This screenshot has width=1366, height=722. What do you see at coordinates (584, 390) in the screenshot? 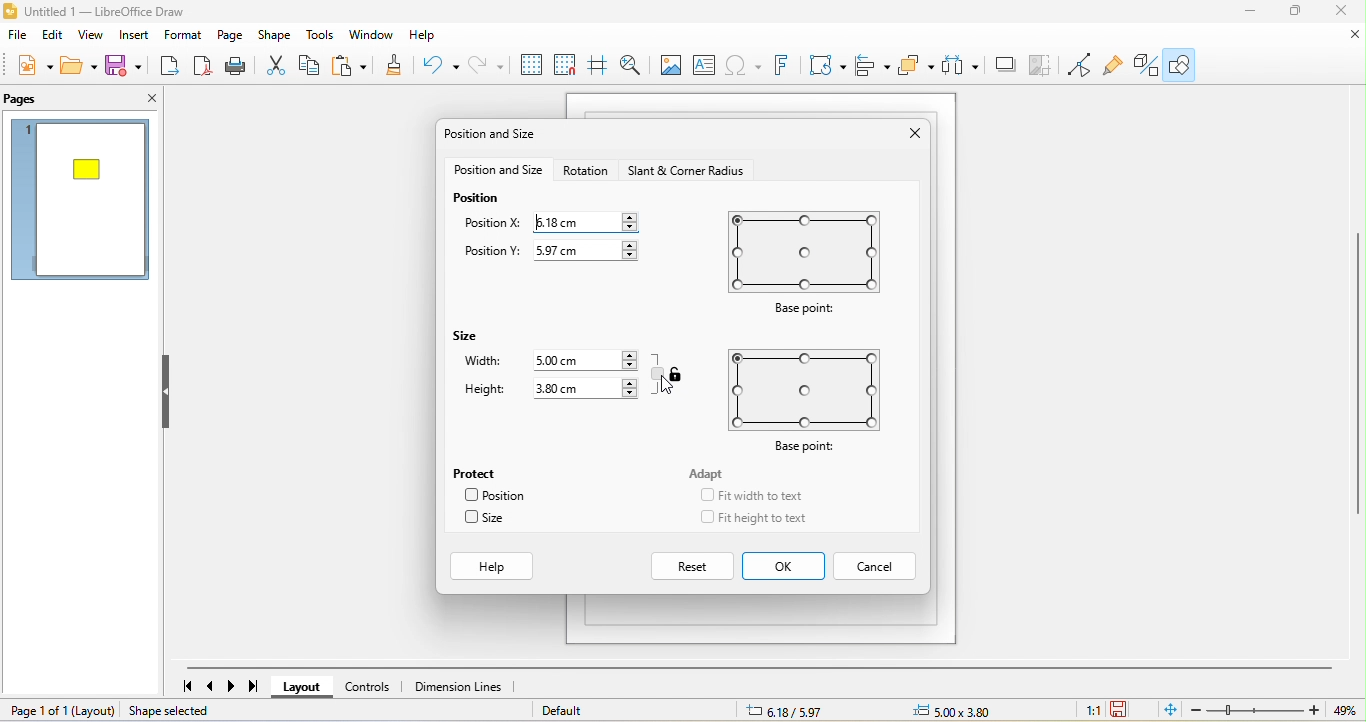
I see `3.80 cm` at bounding box center [584, 390].